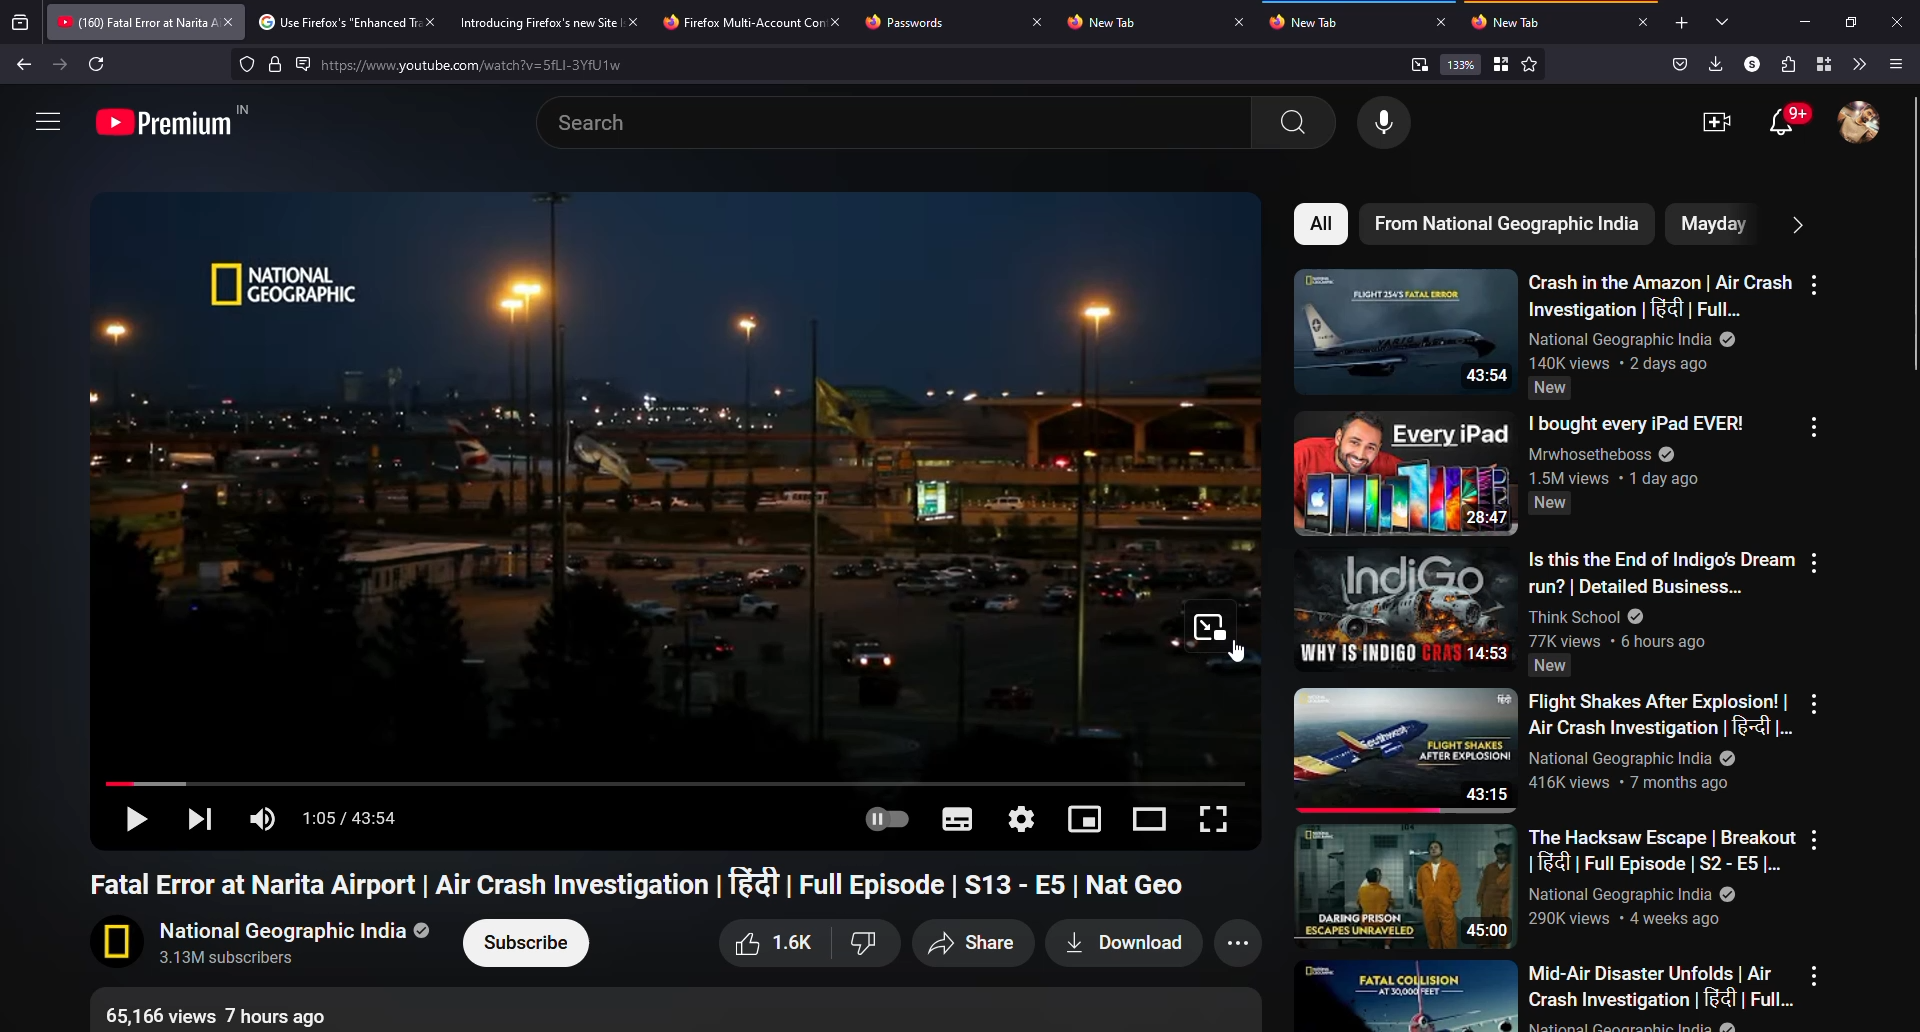 The width and height of the screenshot is (1920, 1032). I want to click on tracking, so click(246, 64).